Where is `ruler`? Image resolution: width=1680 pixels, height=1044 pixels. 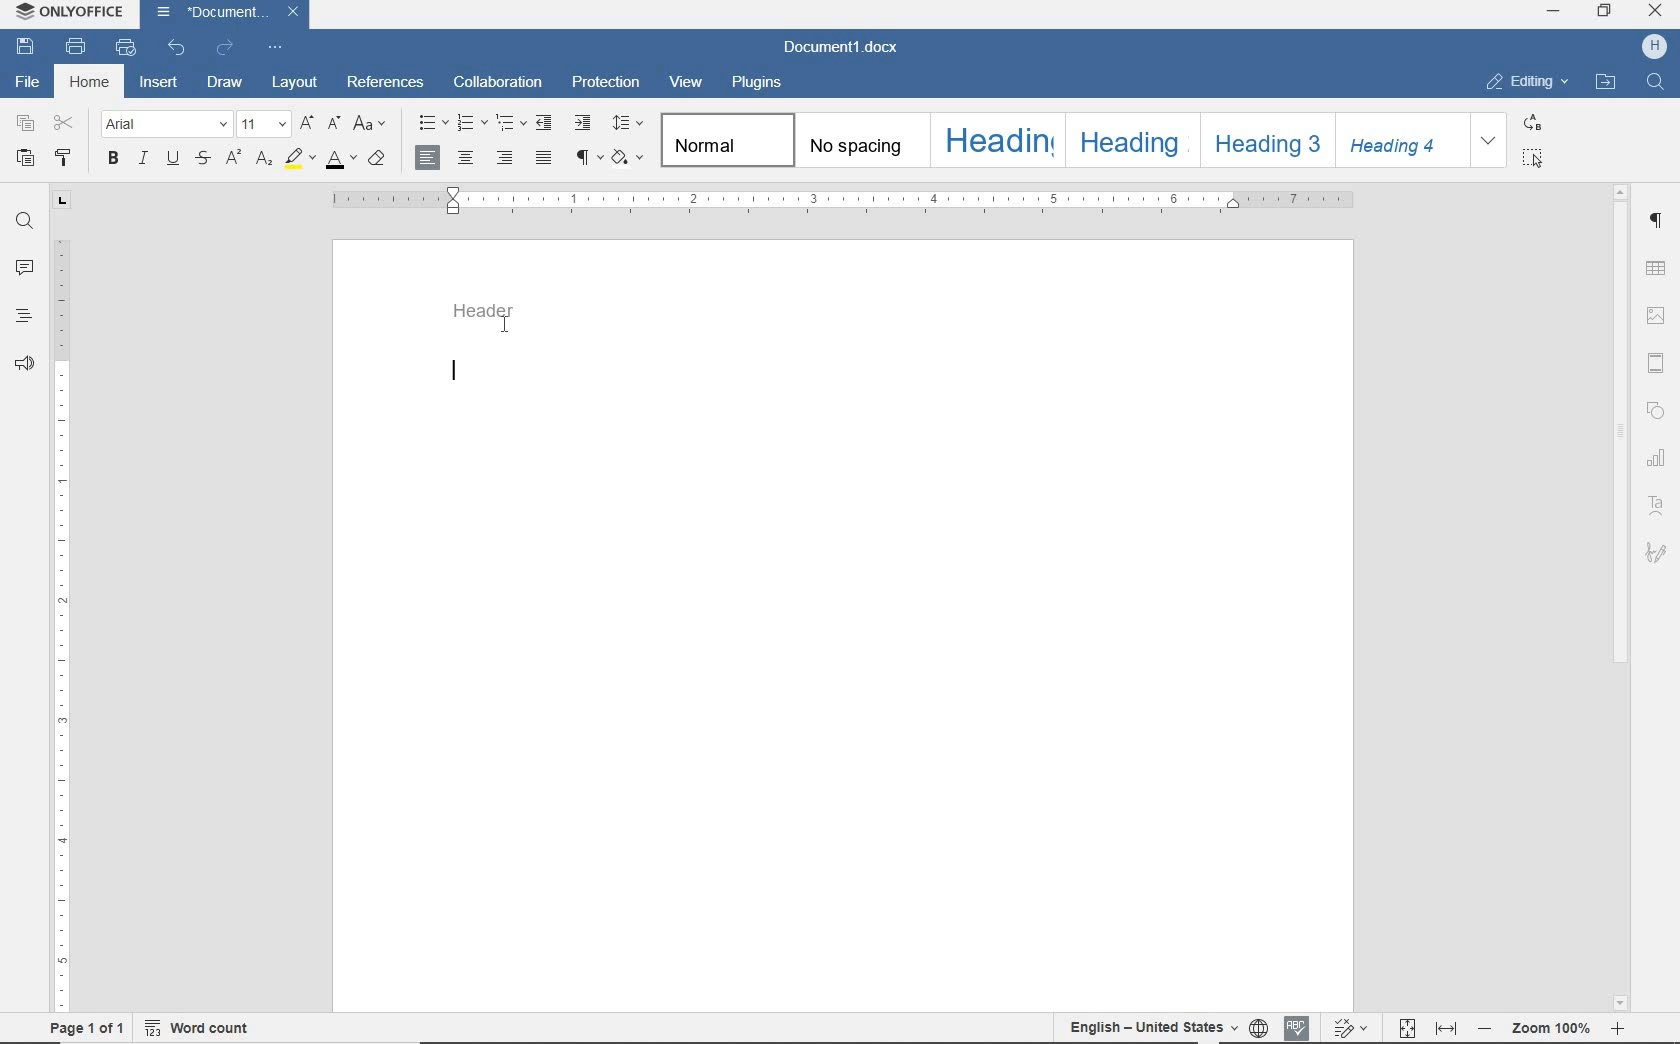 ruler is located at coordinates (59, 602).